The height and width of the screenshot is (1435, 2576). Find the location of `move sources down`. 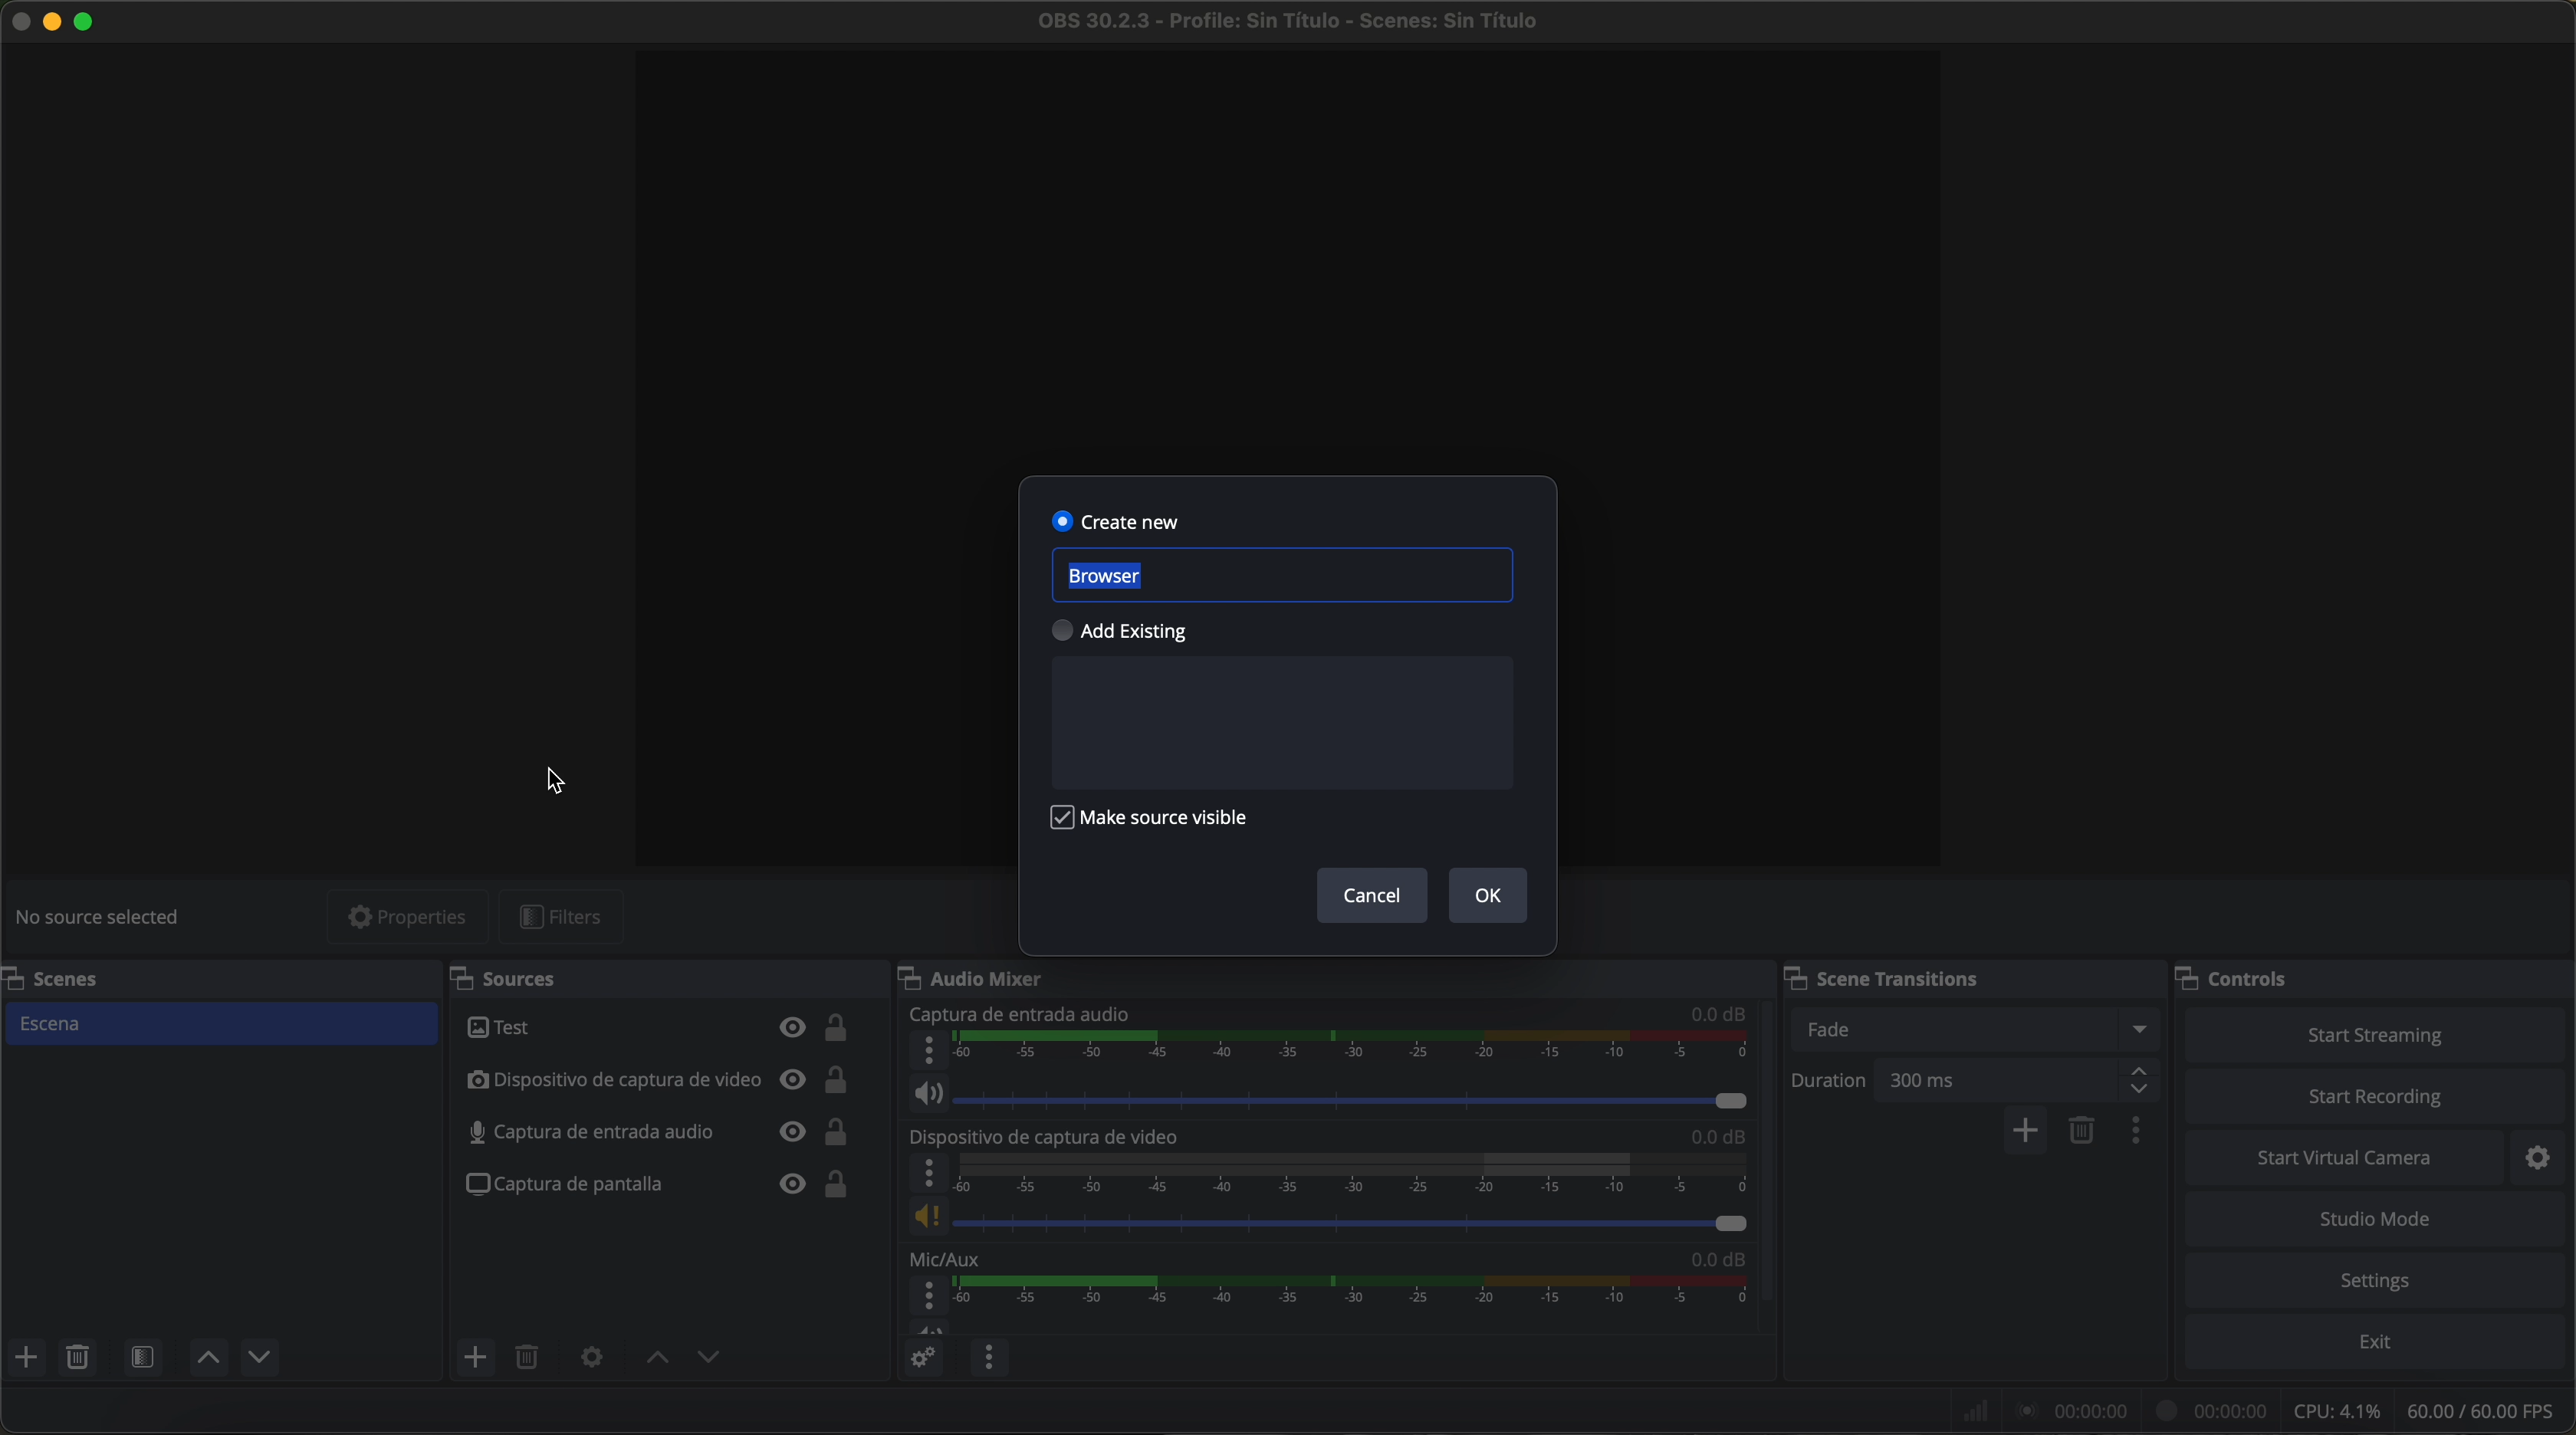

move sources down is located at coordinates (260, 1358).